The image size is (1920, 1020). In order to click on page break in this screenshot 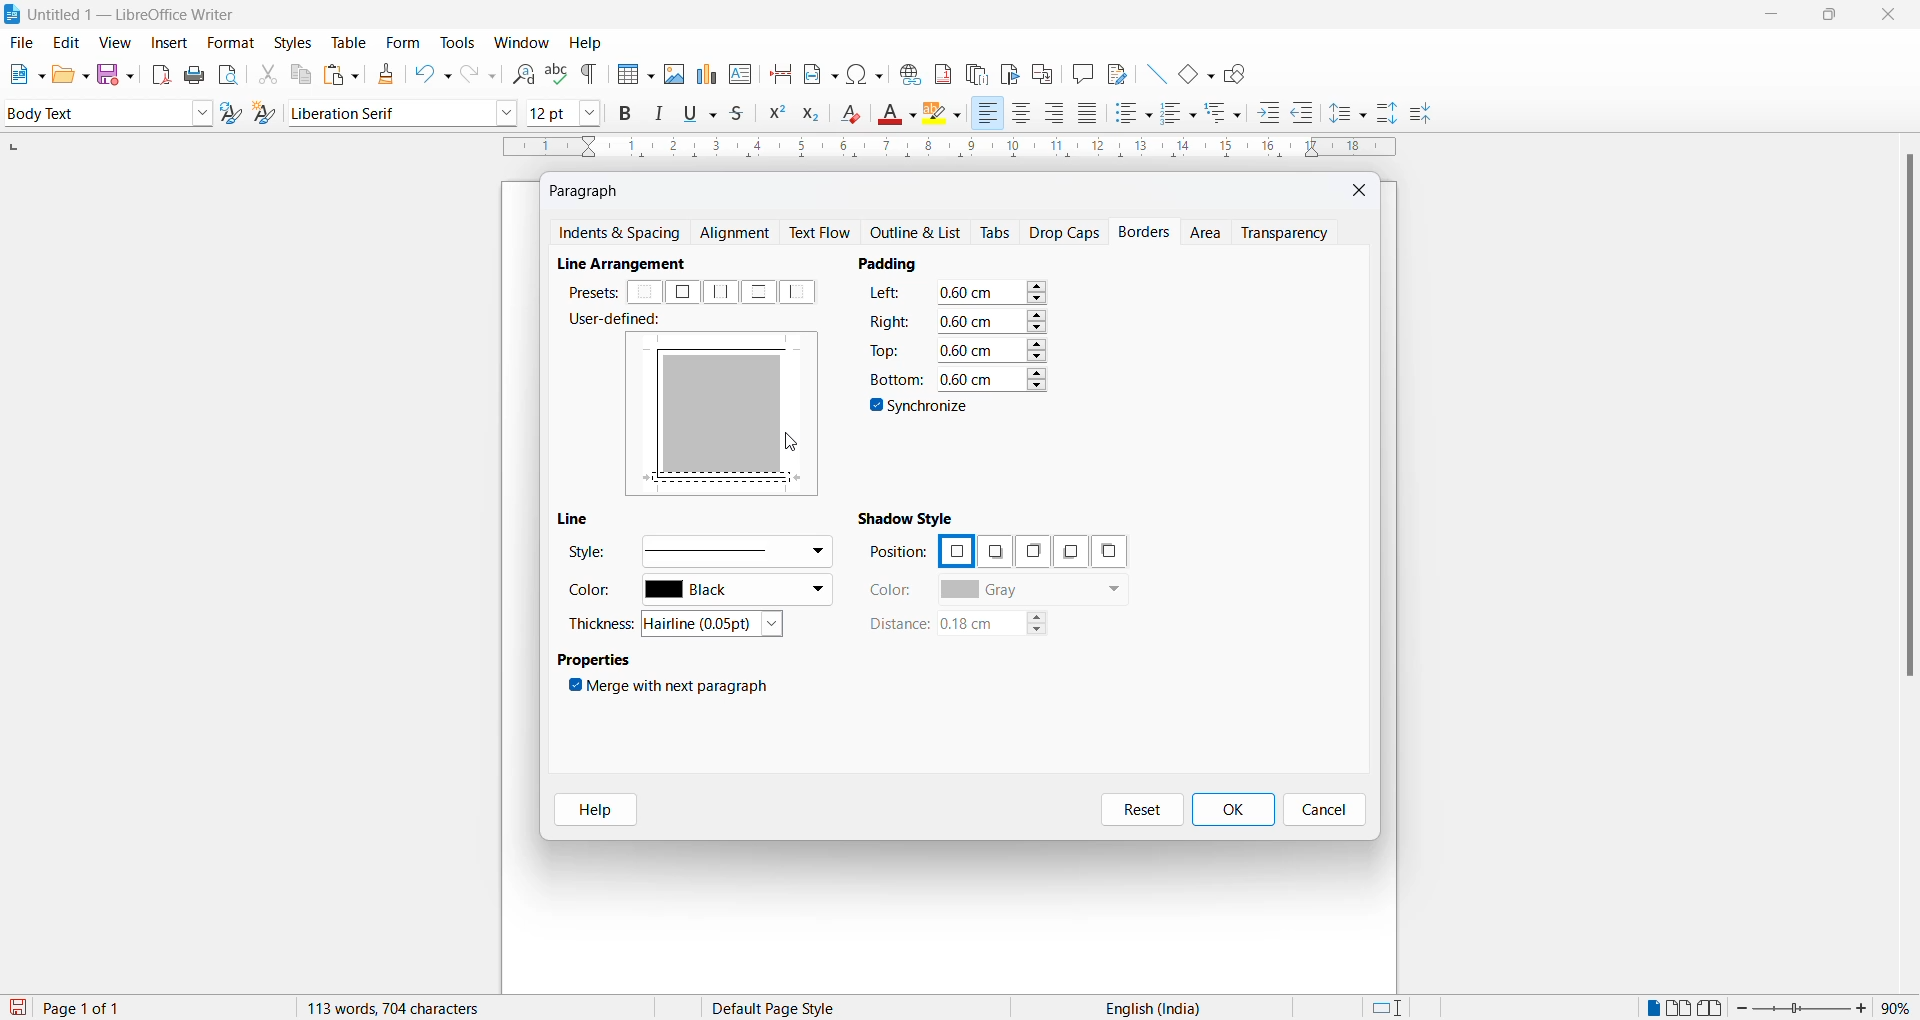, I will do `click(781, 72)`.